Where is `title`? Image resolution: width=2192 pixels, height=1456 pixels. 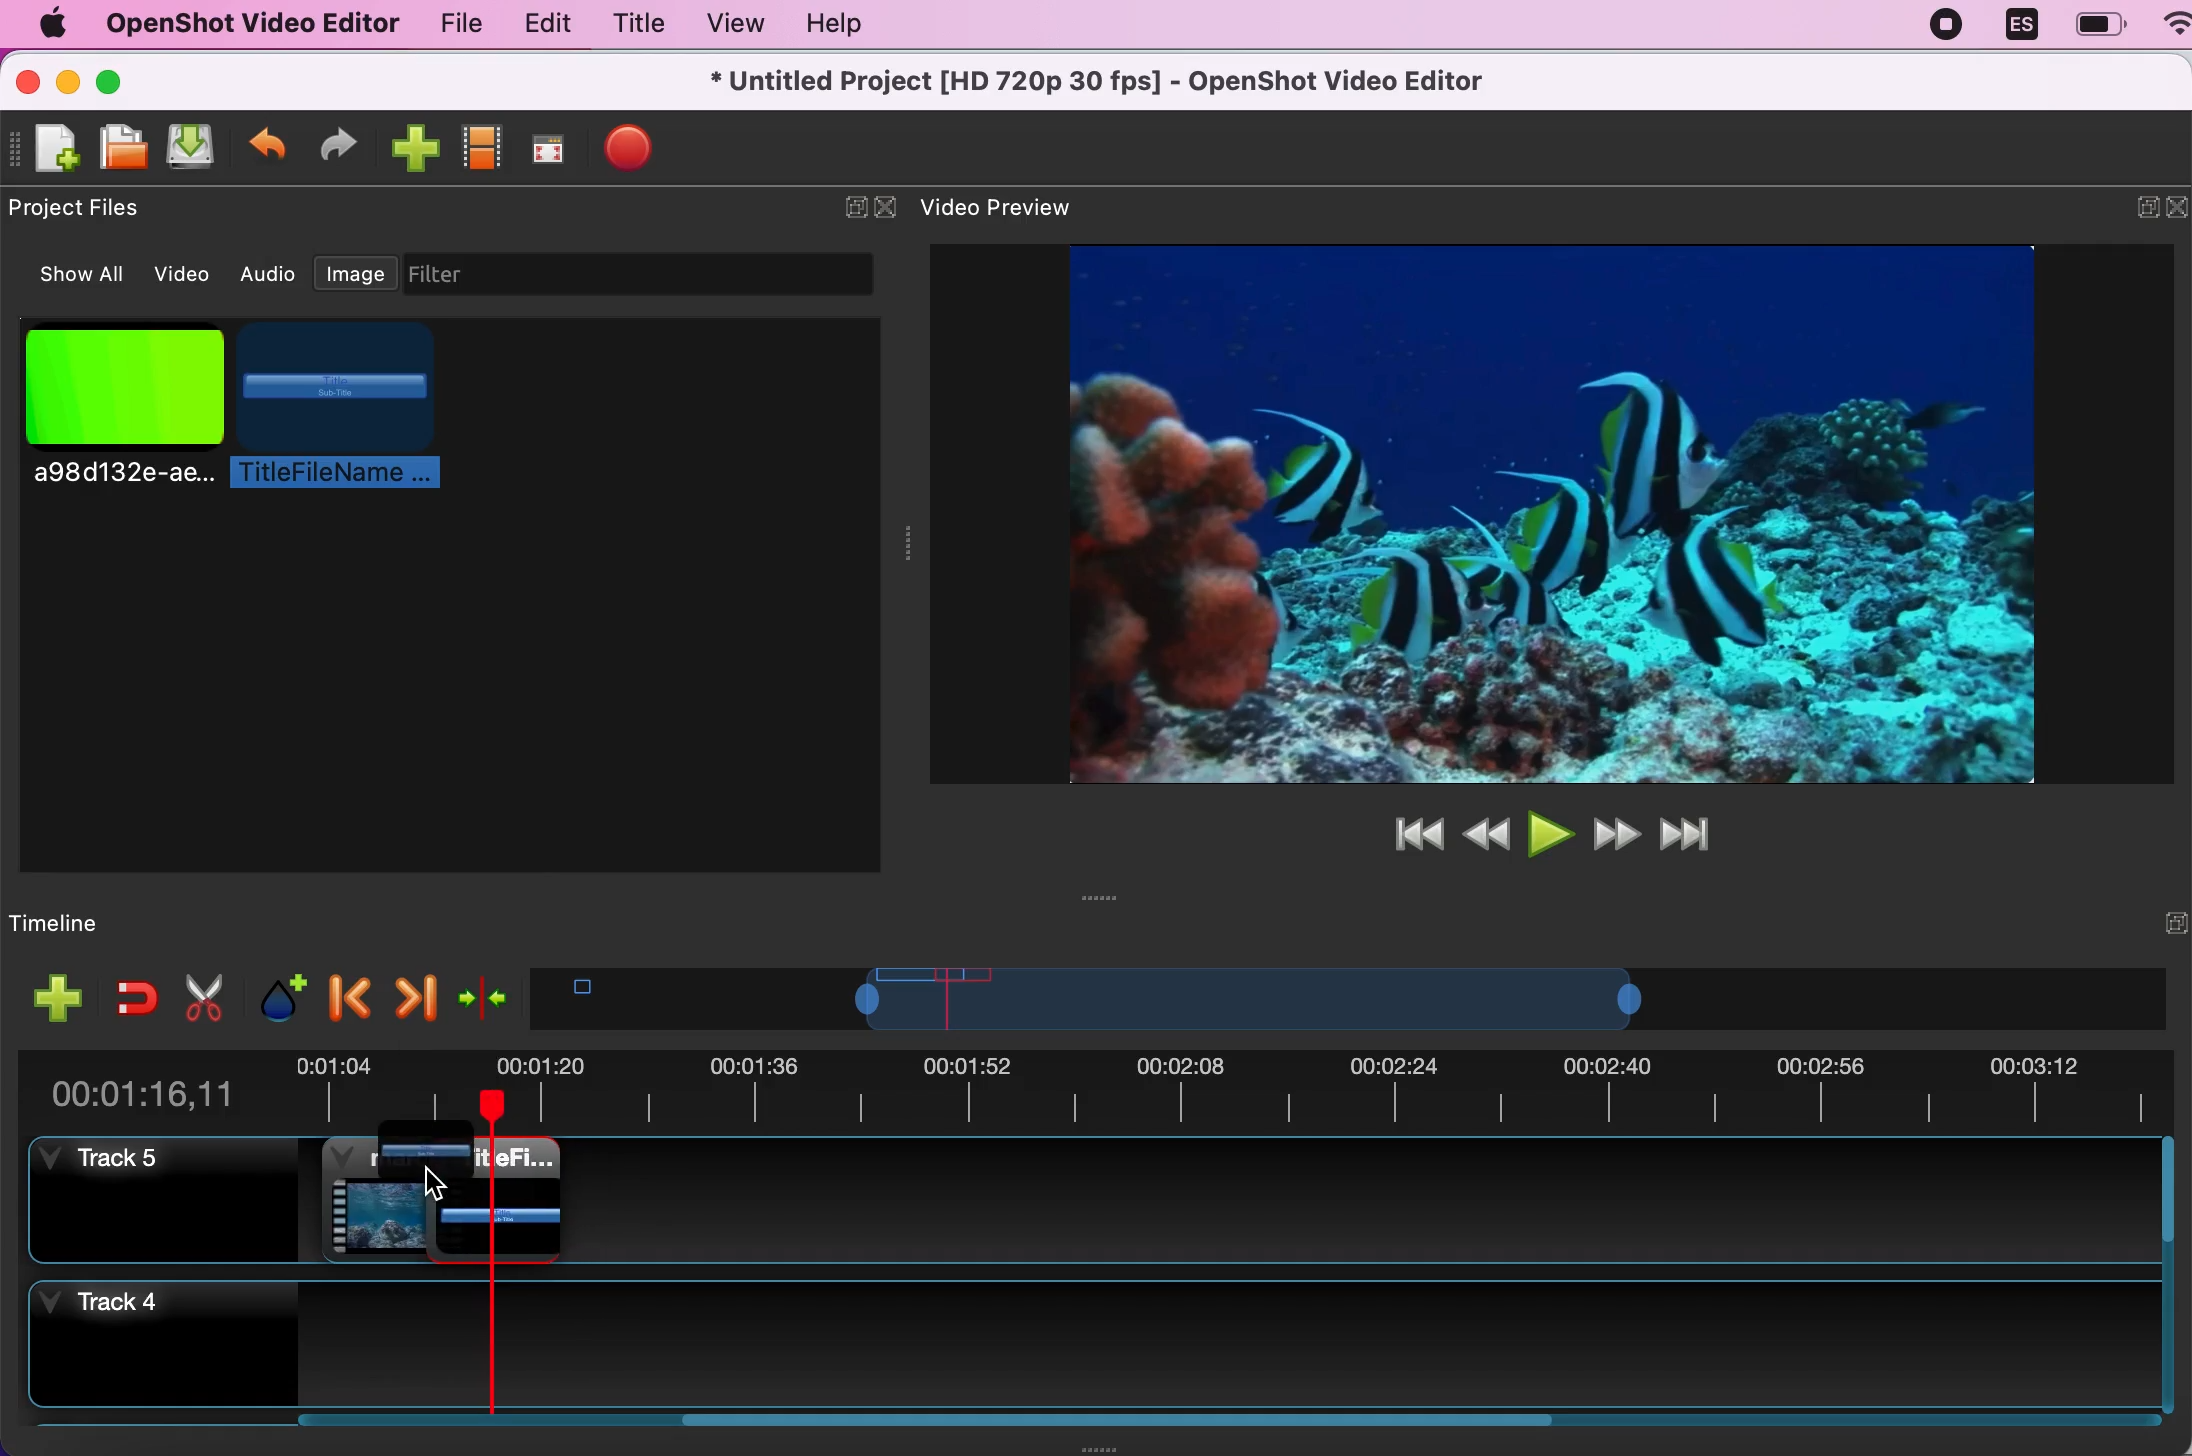
title is located at coordinates (638, 23).